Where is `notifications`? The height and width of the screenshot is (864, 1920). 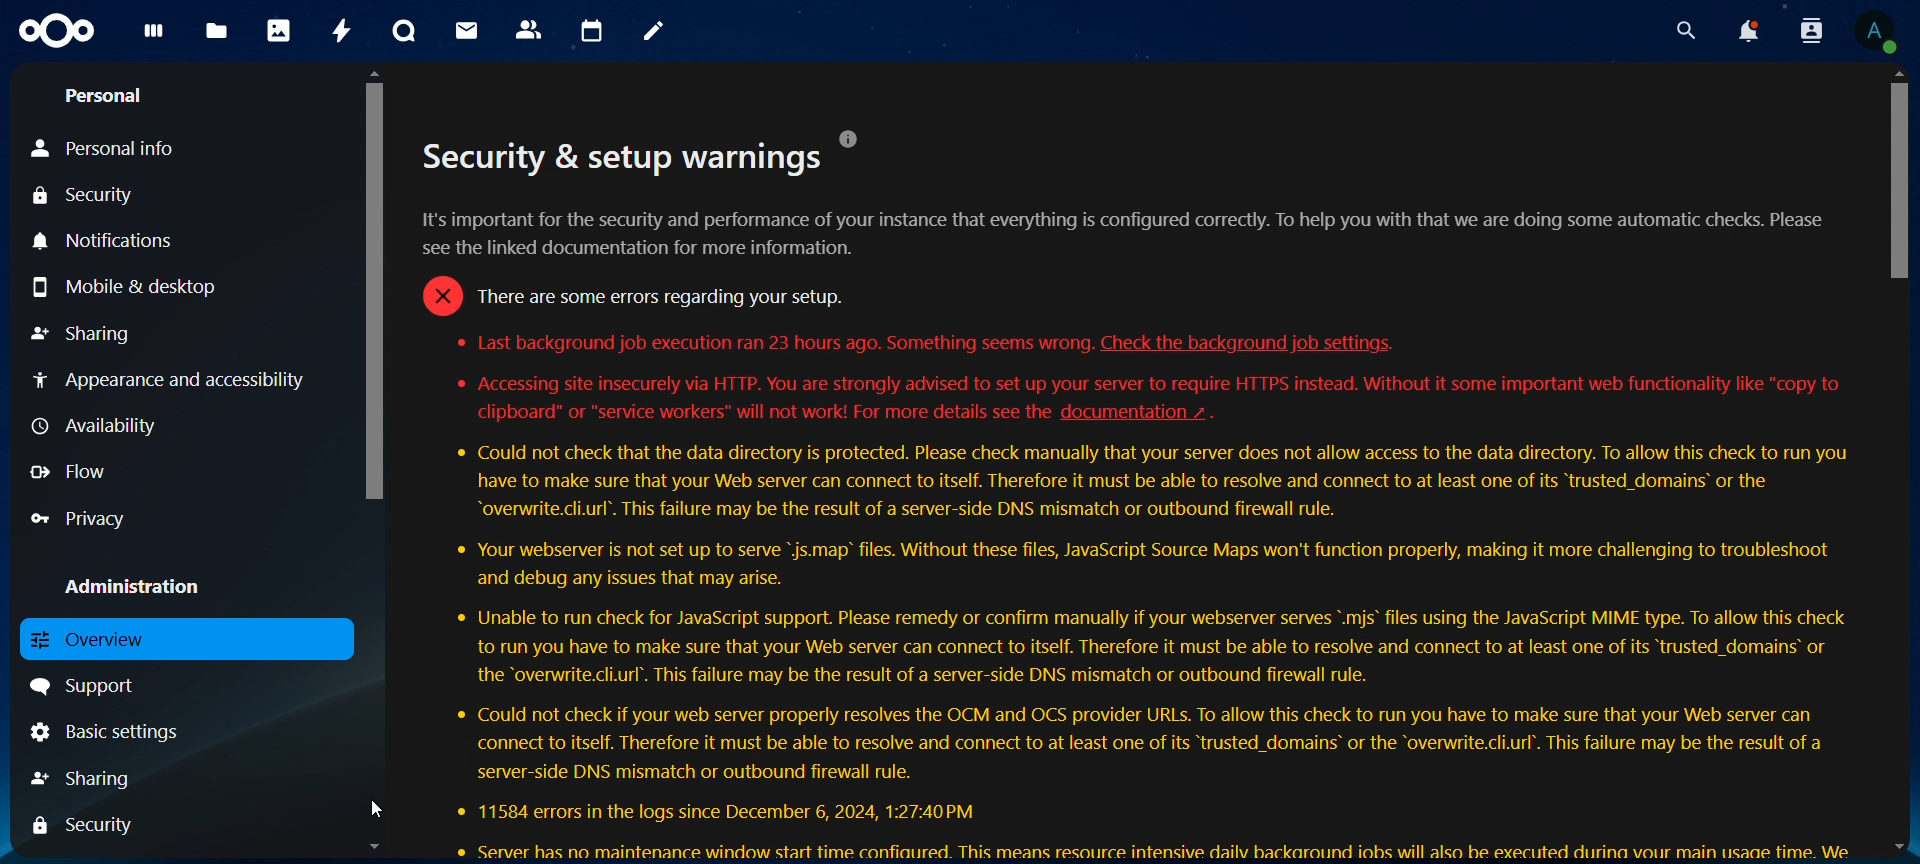 notifications is located at coordinates (1751, 35).